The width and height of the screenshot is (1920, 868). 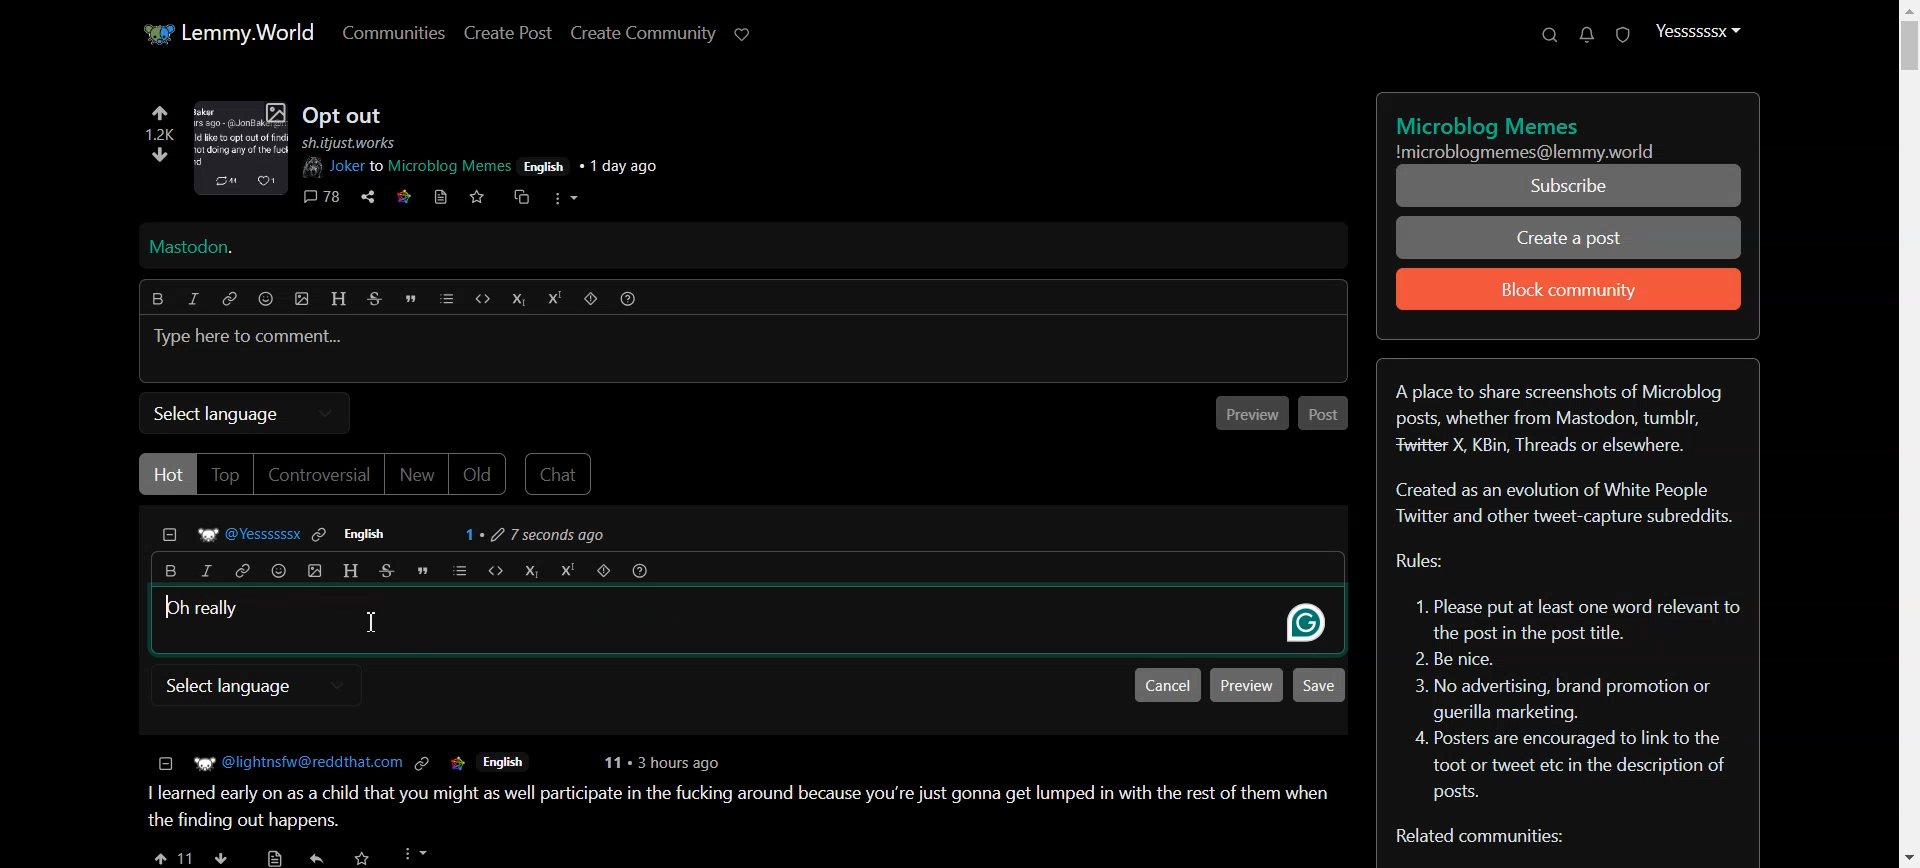 I want to click on Top, so click(x=225, y=475).